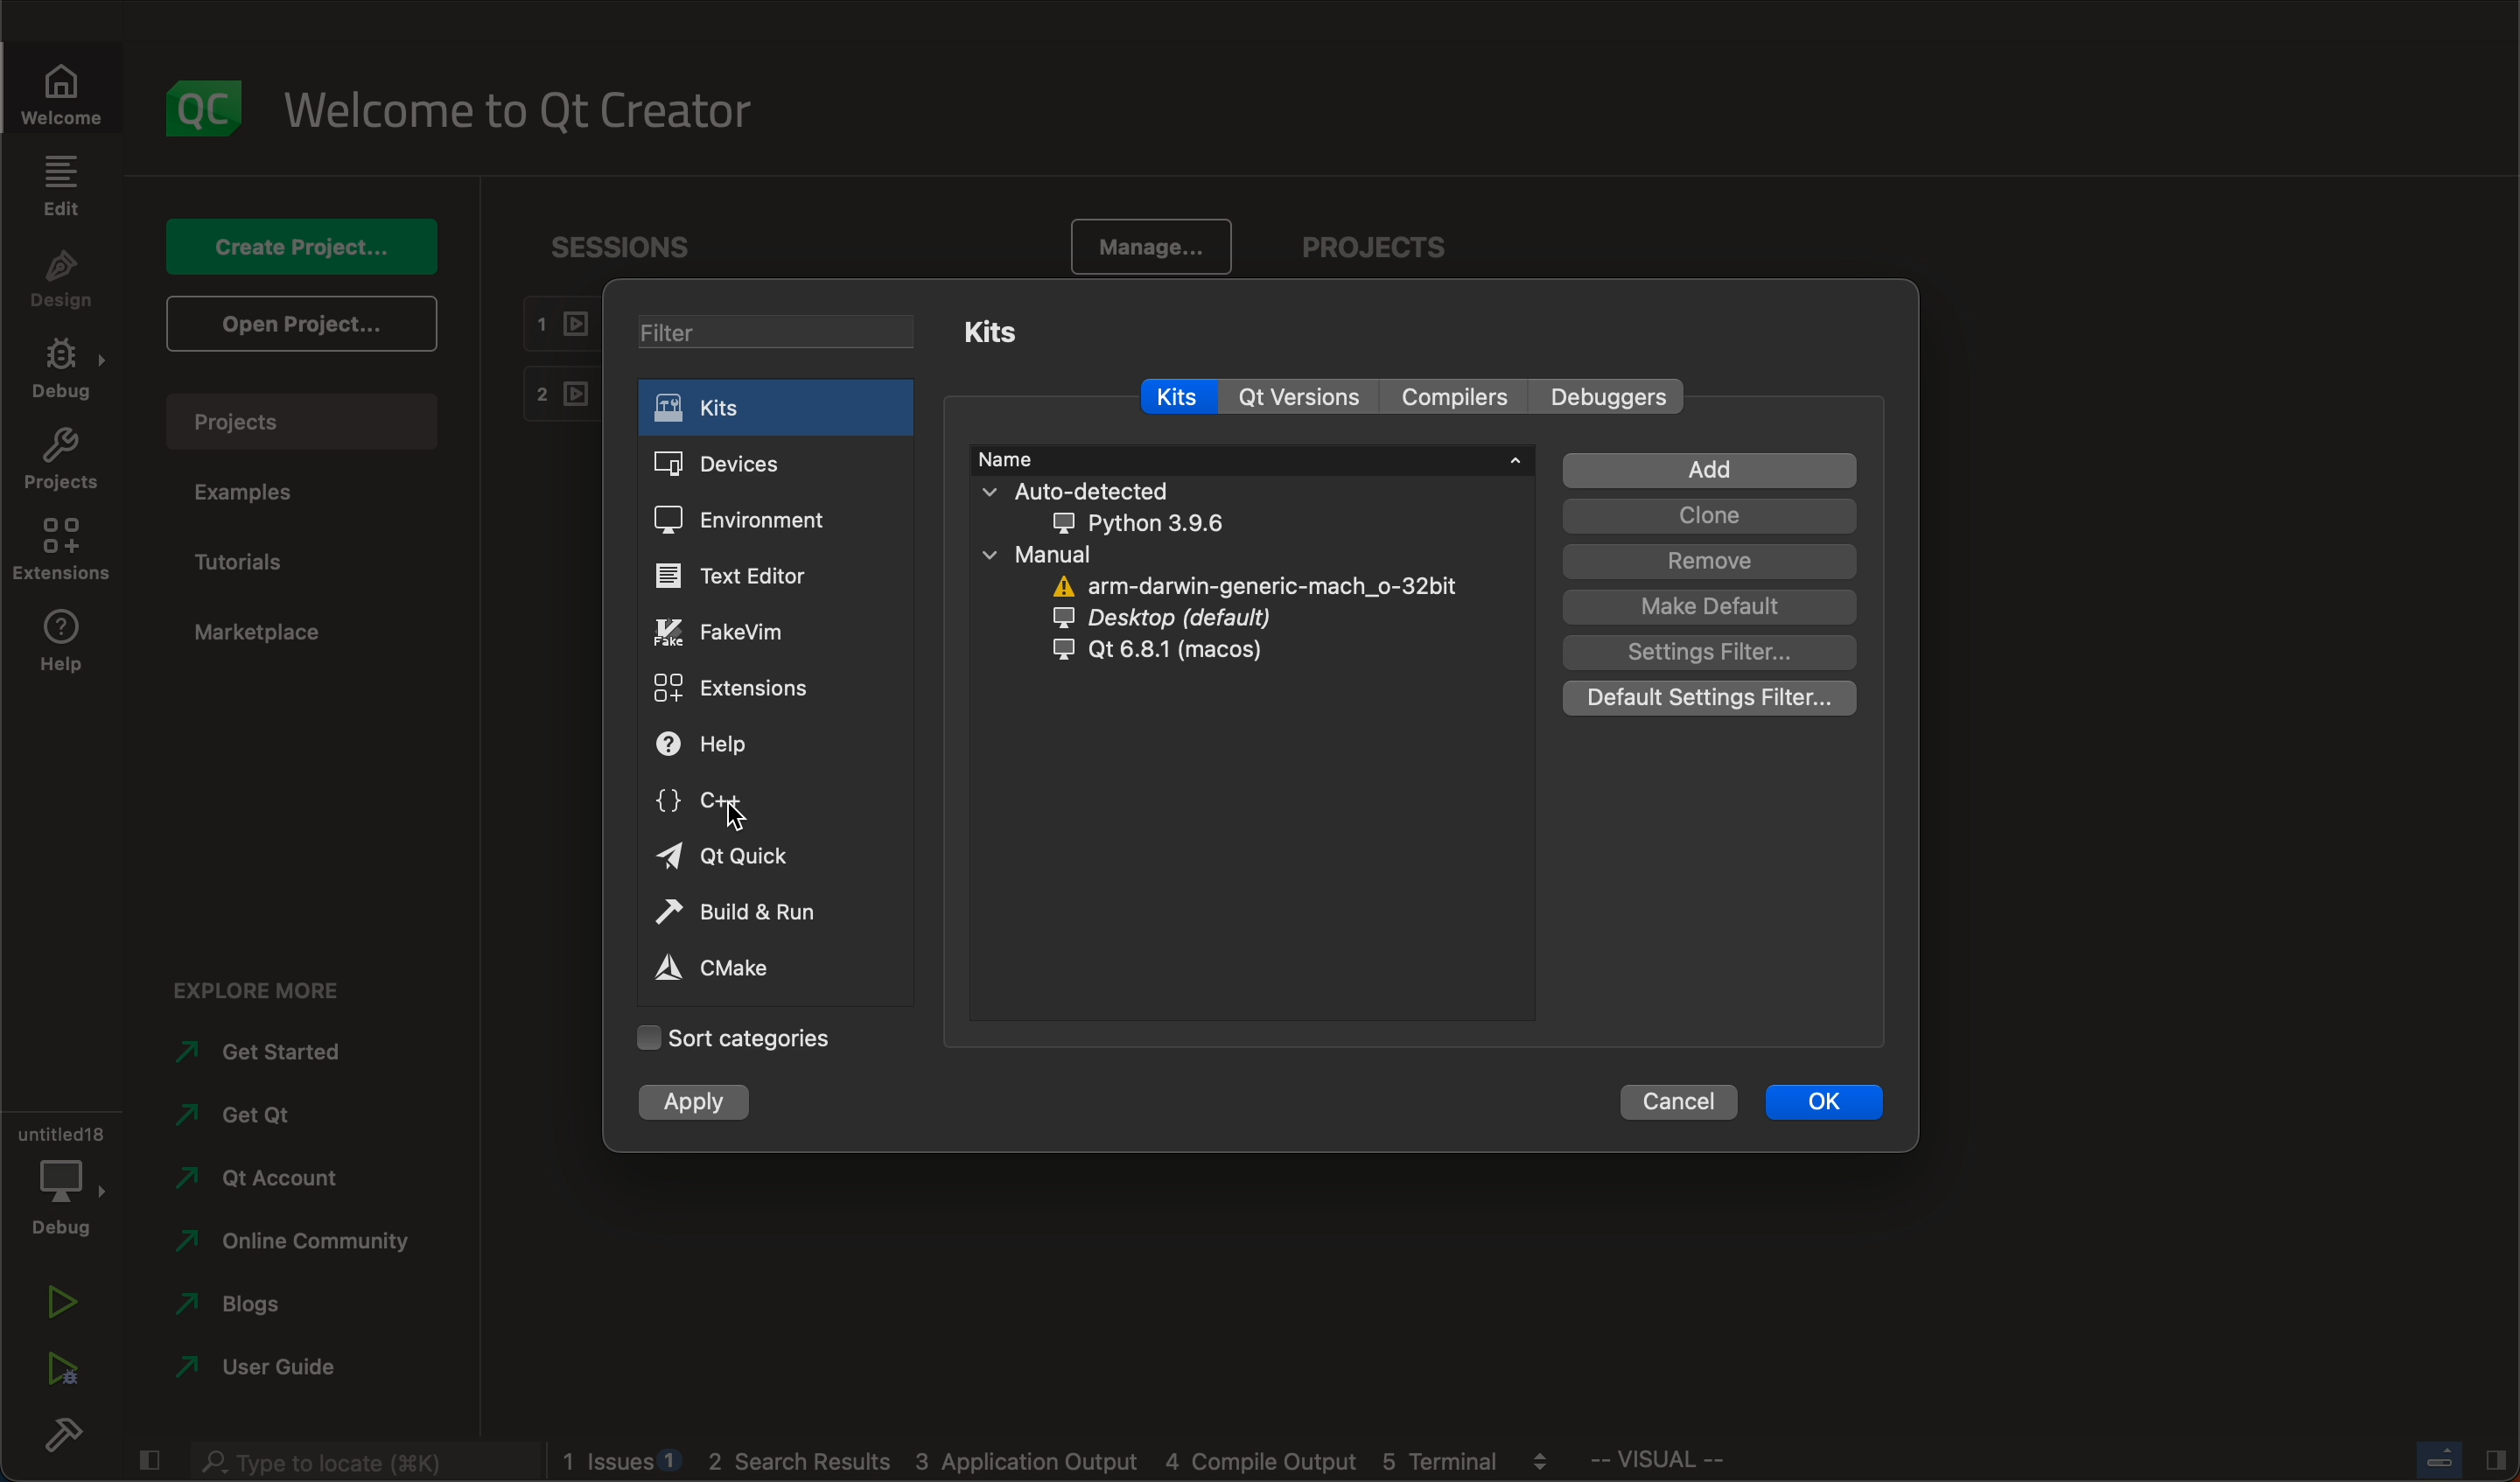  I want to click on add, so click(1714, 471).